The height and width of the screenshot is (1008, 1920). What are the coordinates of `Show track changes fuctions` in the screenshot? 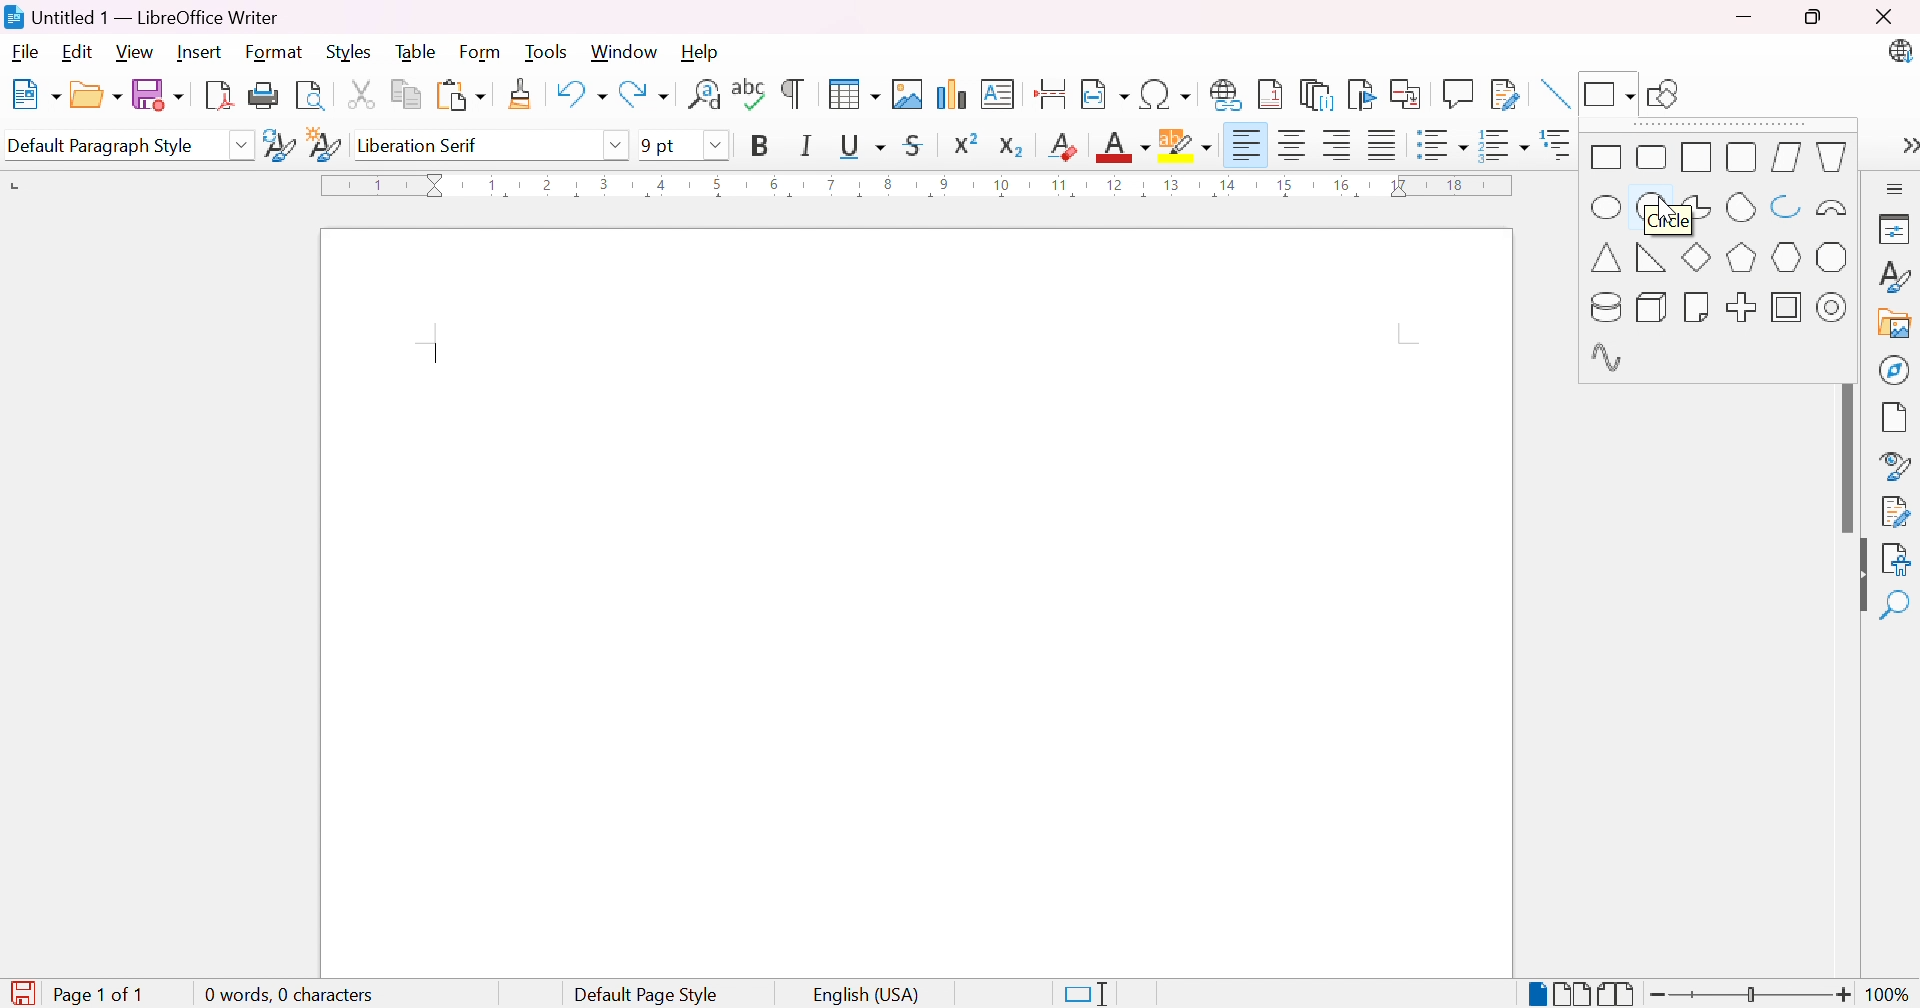 It's located at (1505, 96).